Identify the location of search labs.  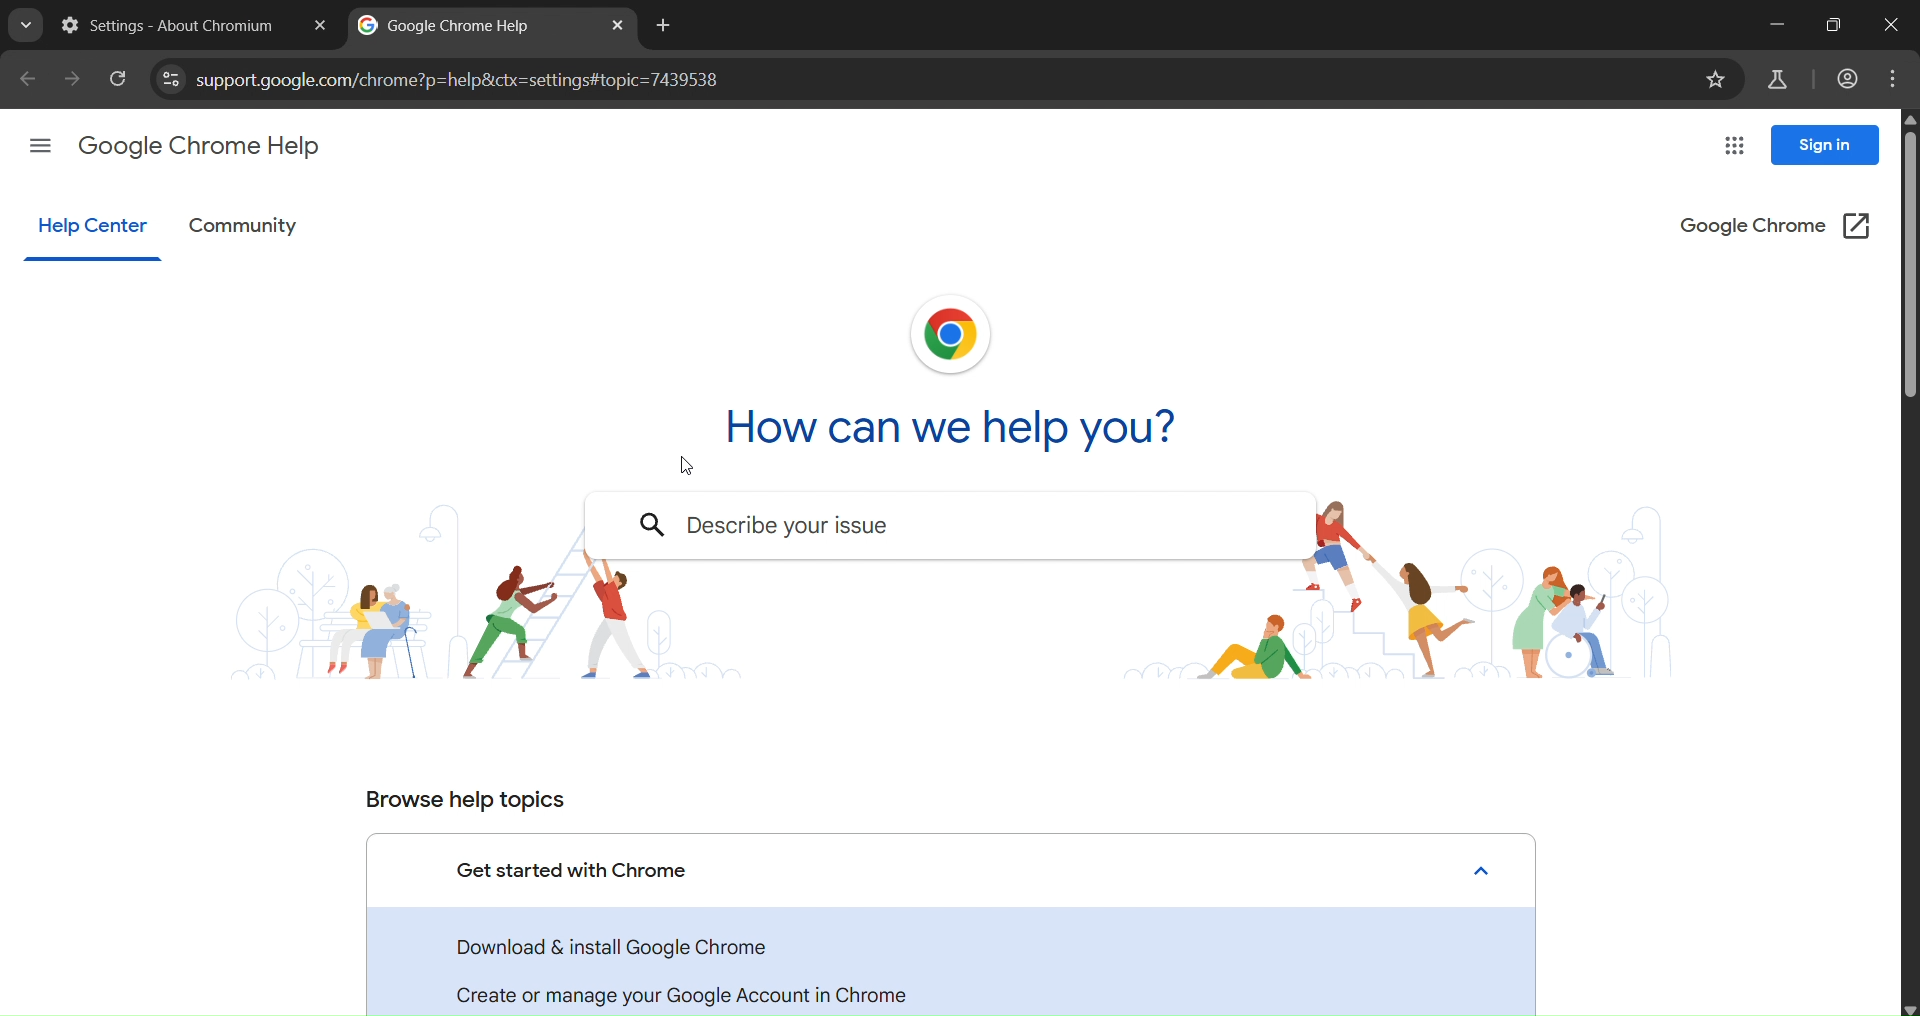
(25, 28).